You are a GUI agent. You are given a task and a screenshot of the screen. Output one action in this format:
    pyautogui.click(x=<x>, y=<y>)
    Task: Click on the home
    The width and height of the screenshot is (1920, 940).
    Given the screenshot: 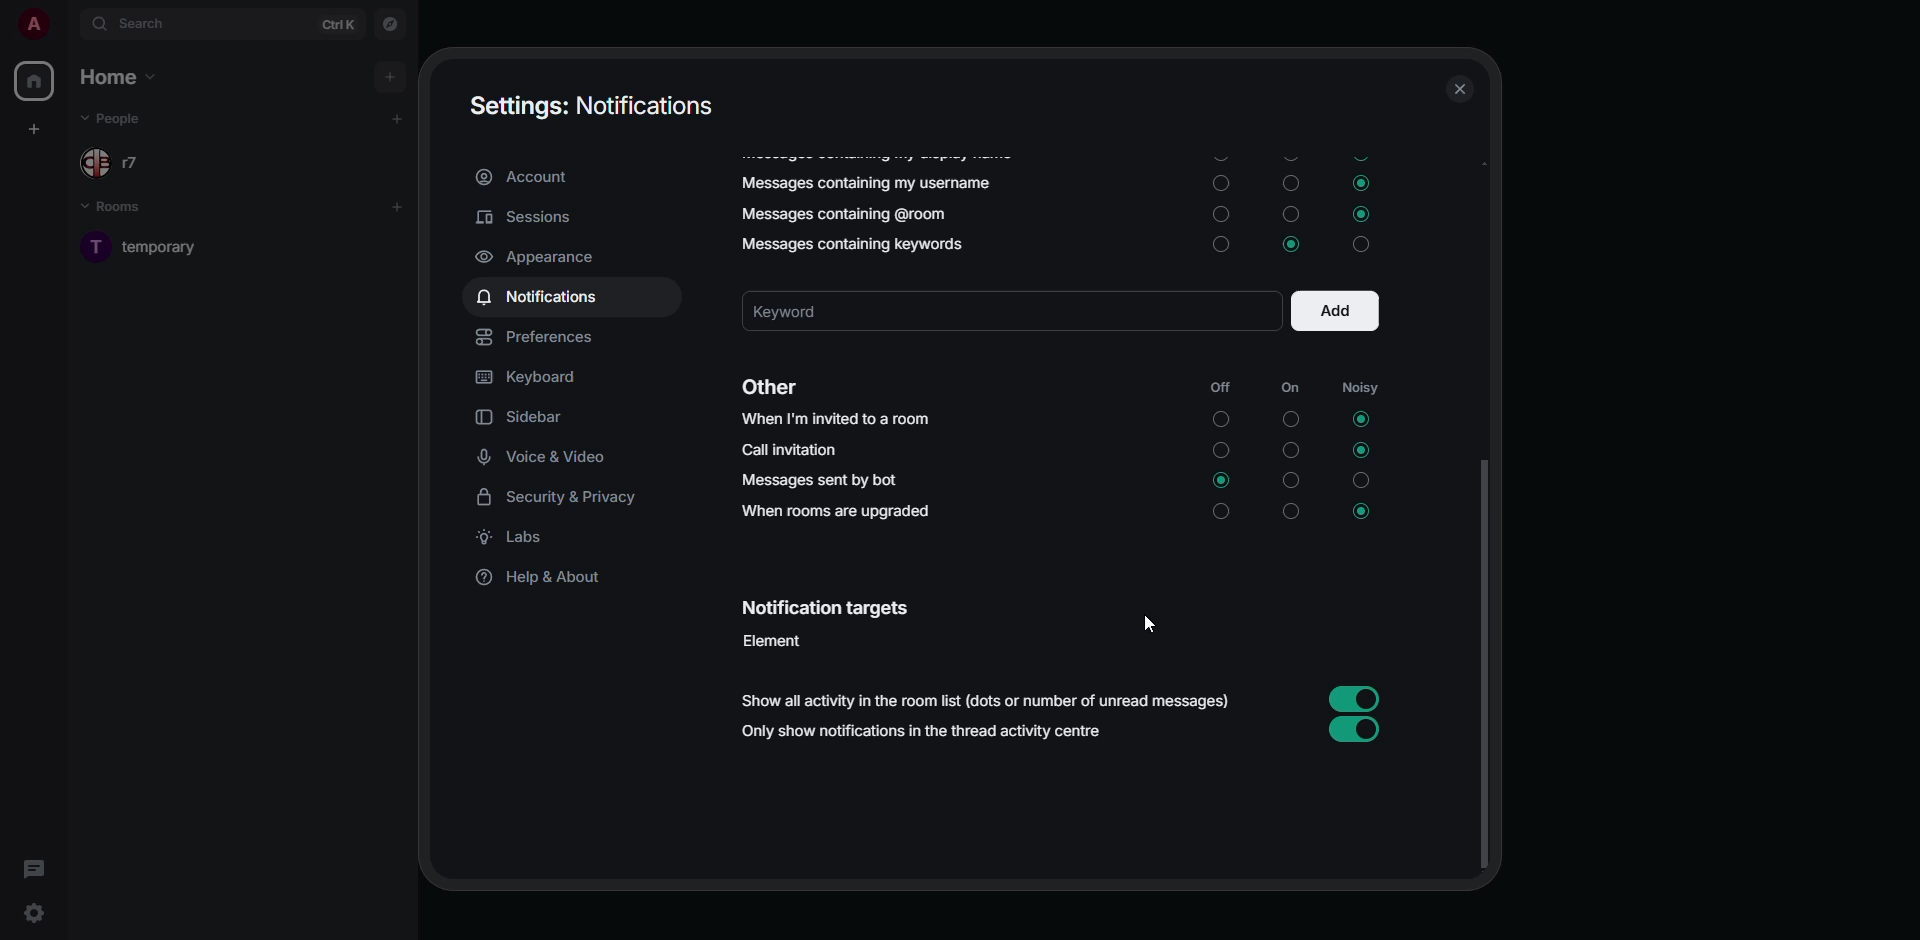 What is the action you would take?
    pyautogui.click(x=38, y=82)
    